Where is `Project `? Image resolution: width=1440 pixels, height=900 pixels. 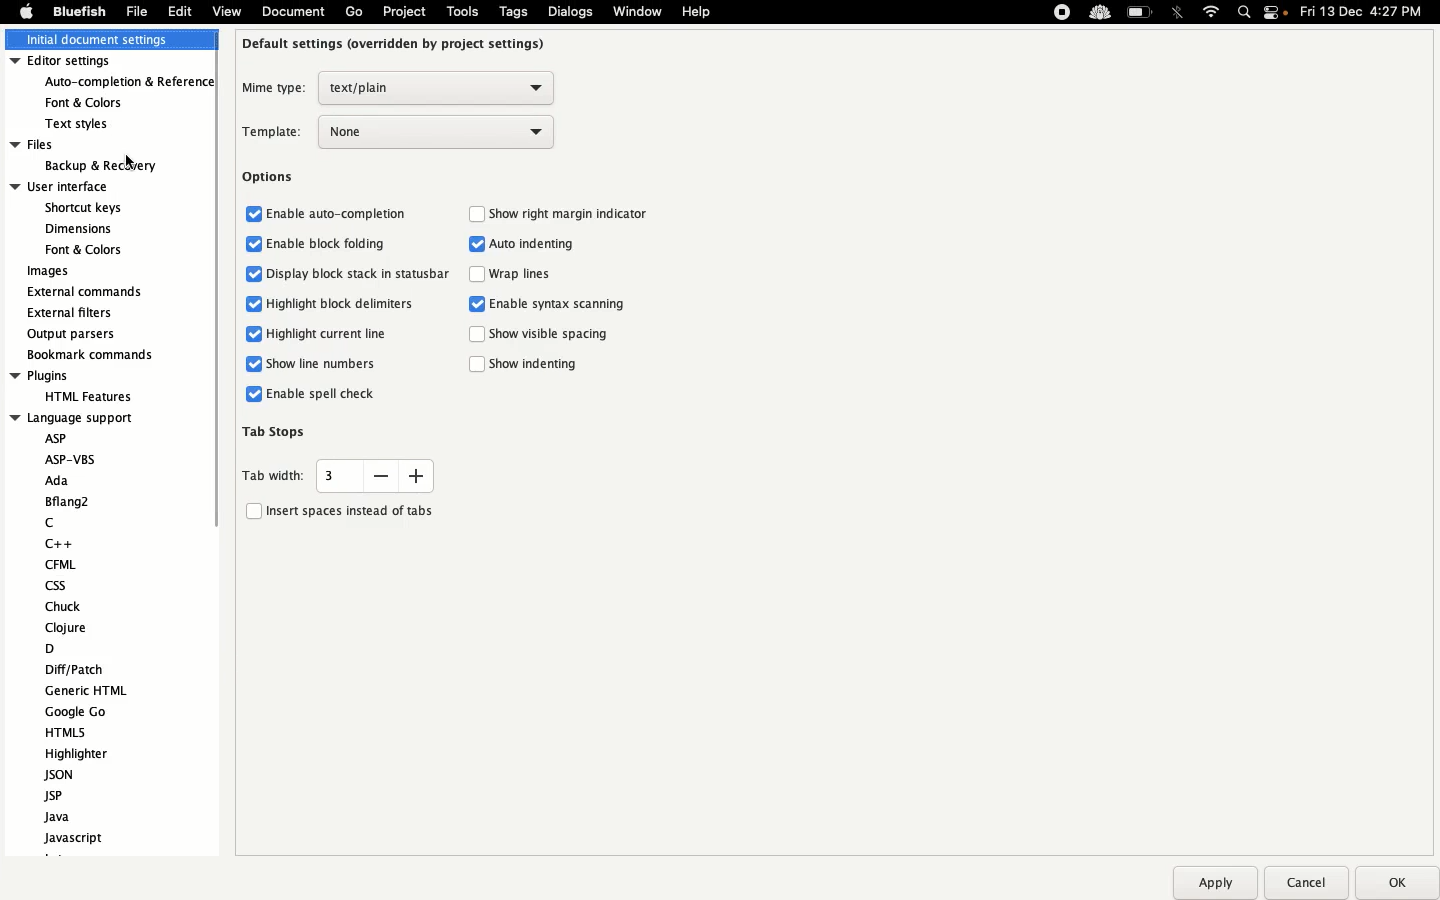 Project  is located at coordinates (406, 13).